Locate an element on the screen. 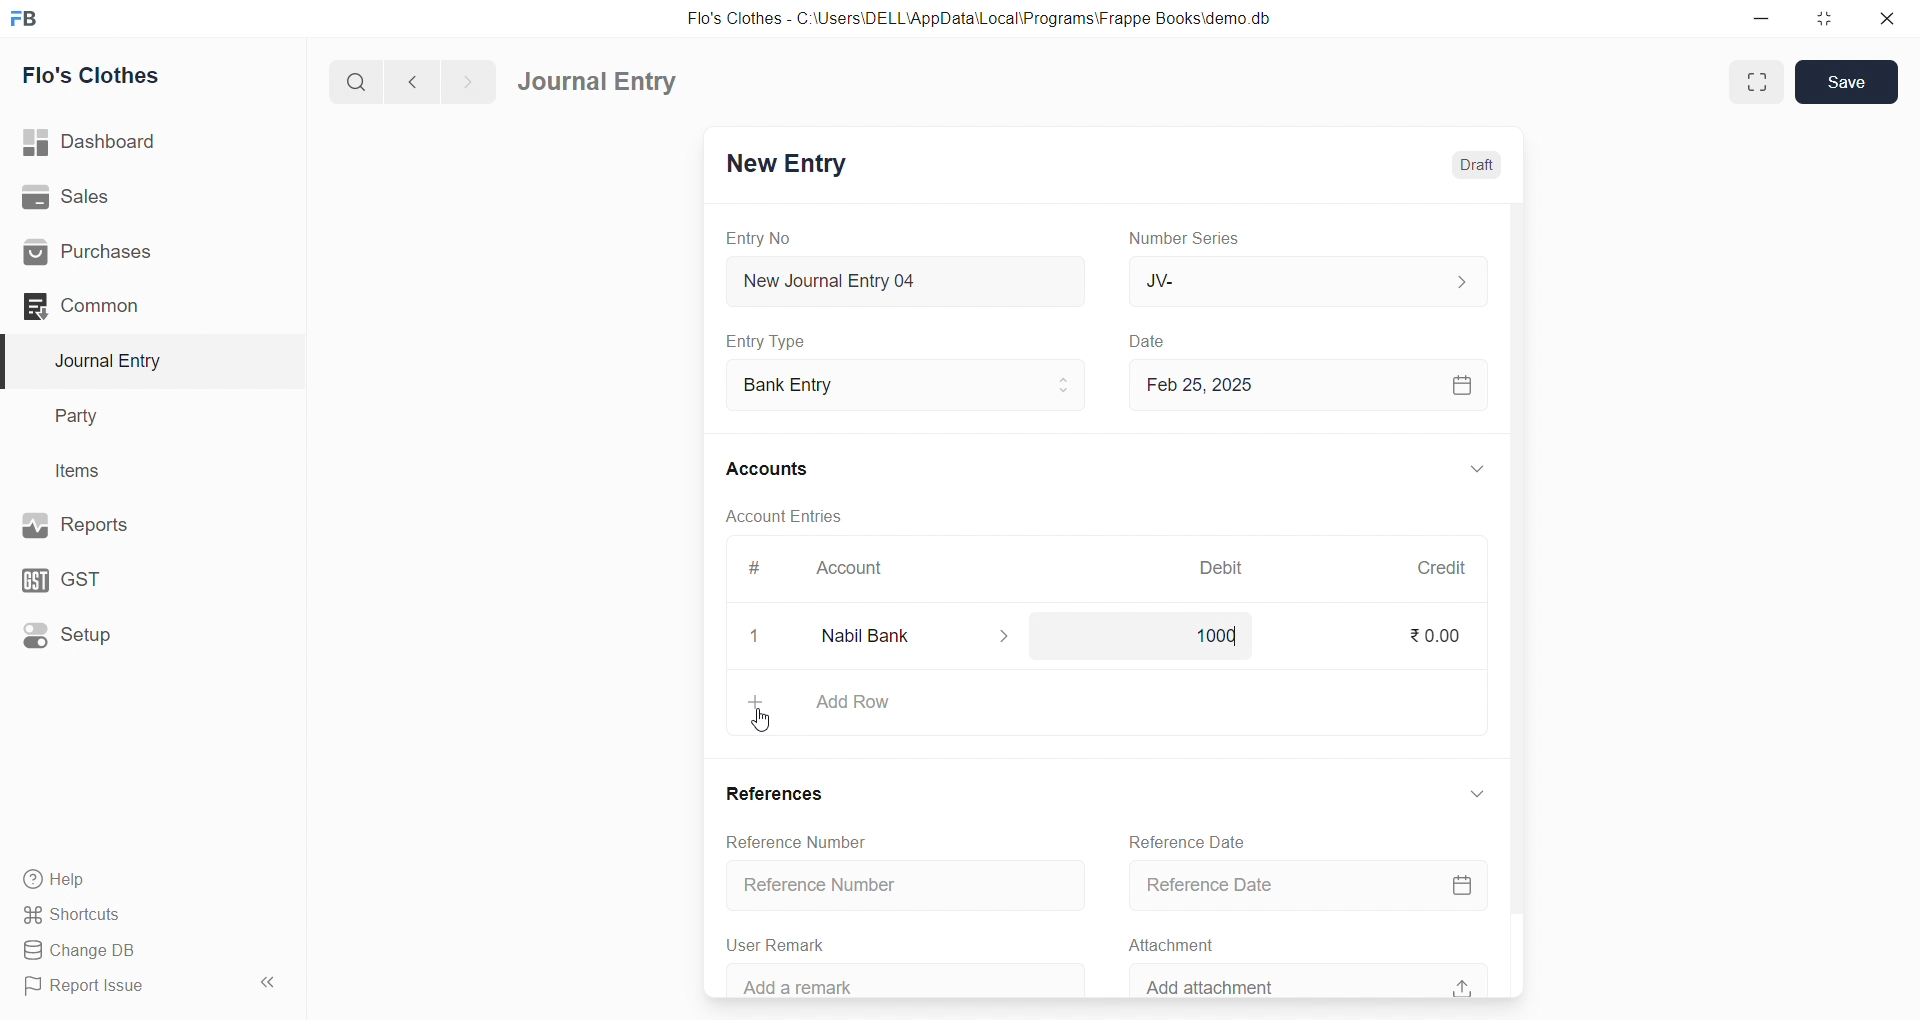 The height and width of the screenshot is (1020, 1920). References is located at coordinates (766, 792).